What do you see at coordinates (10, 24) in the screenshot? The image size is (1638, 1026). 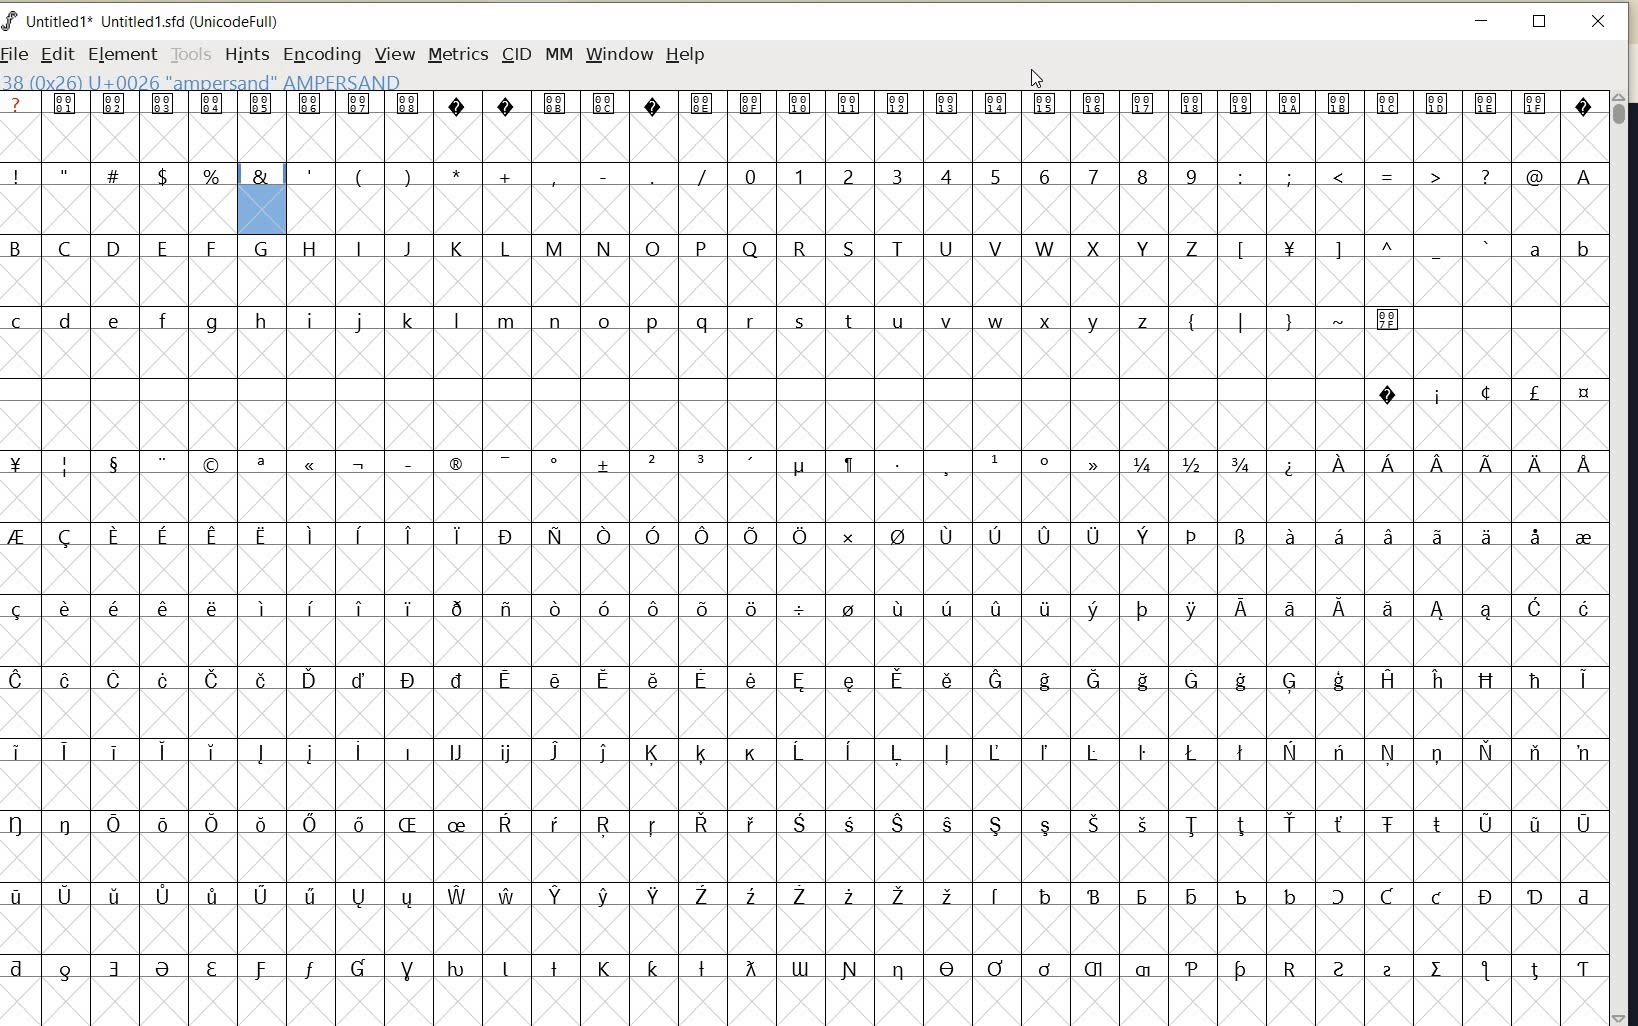 I see `fontforge logo` at bounding box center [10, 24].